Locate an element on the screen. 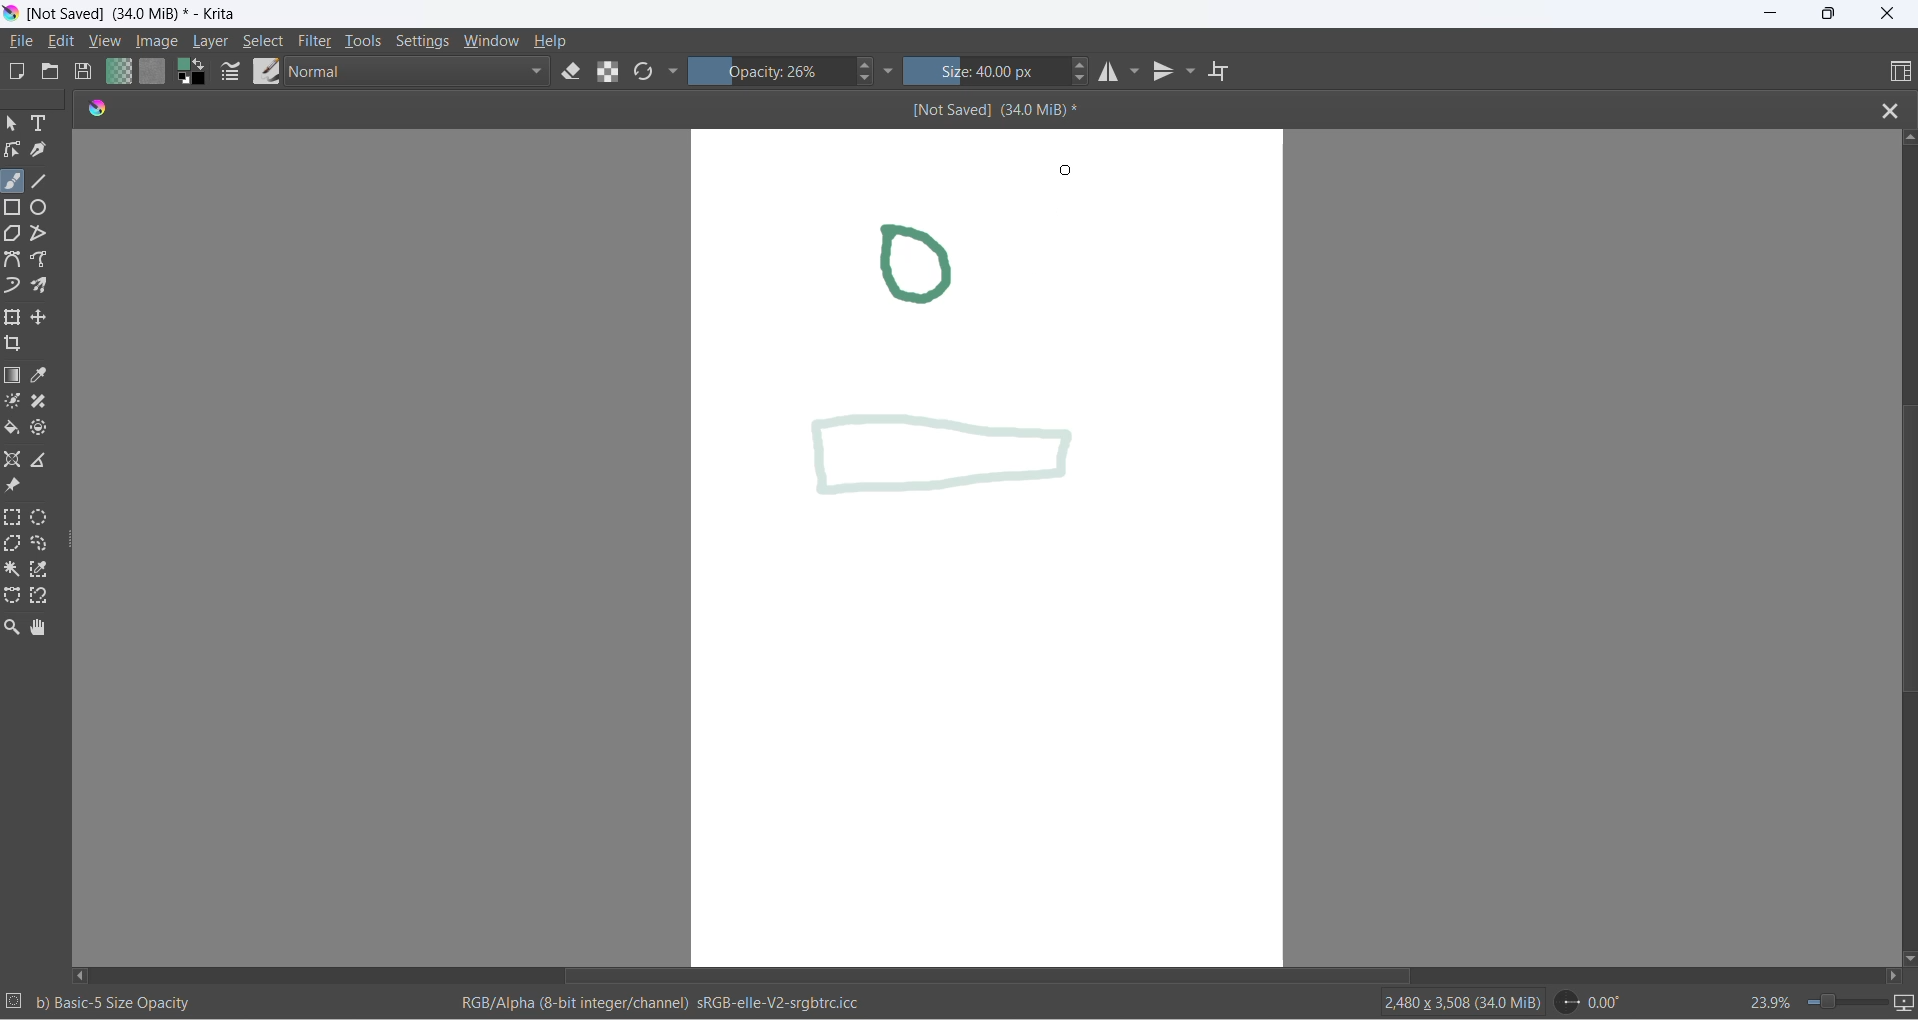 This screenshot has width=1918, height=1020. move a layer is located at coordinates (45, 315).